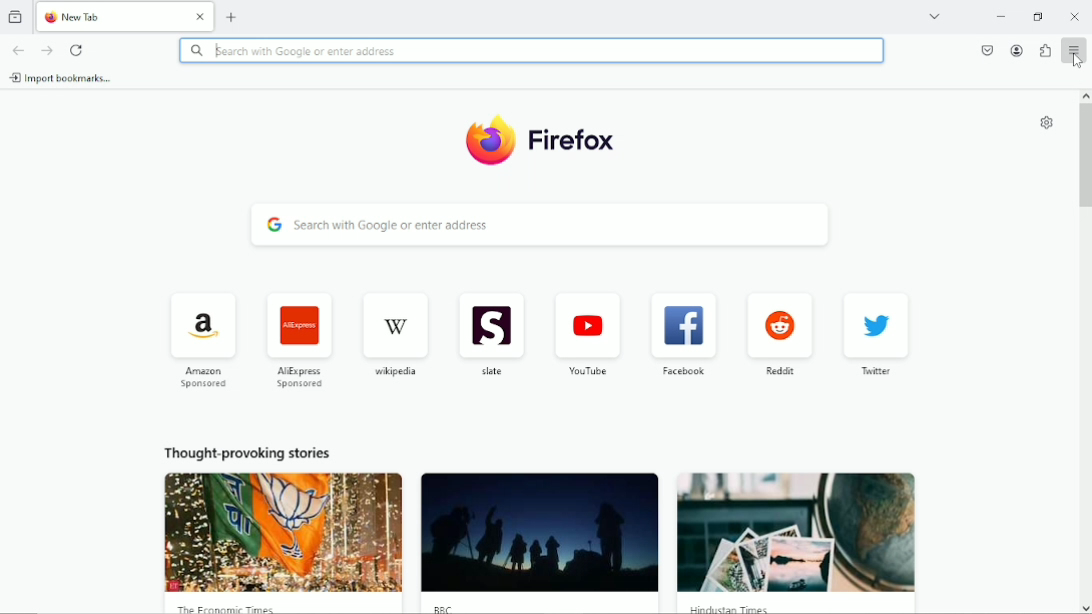 The width and height of the screenshot is (1092, 614). I want to click on Firefox, so click(578, 147).